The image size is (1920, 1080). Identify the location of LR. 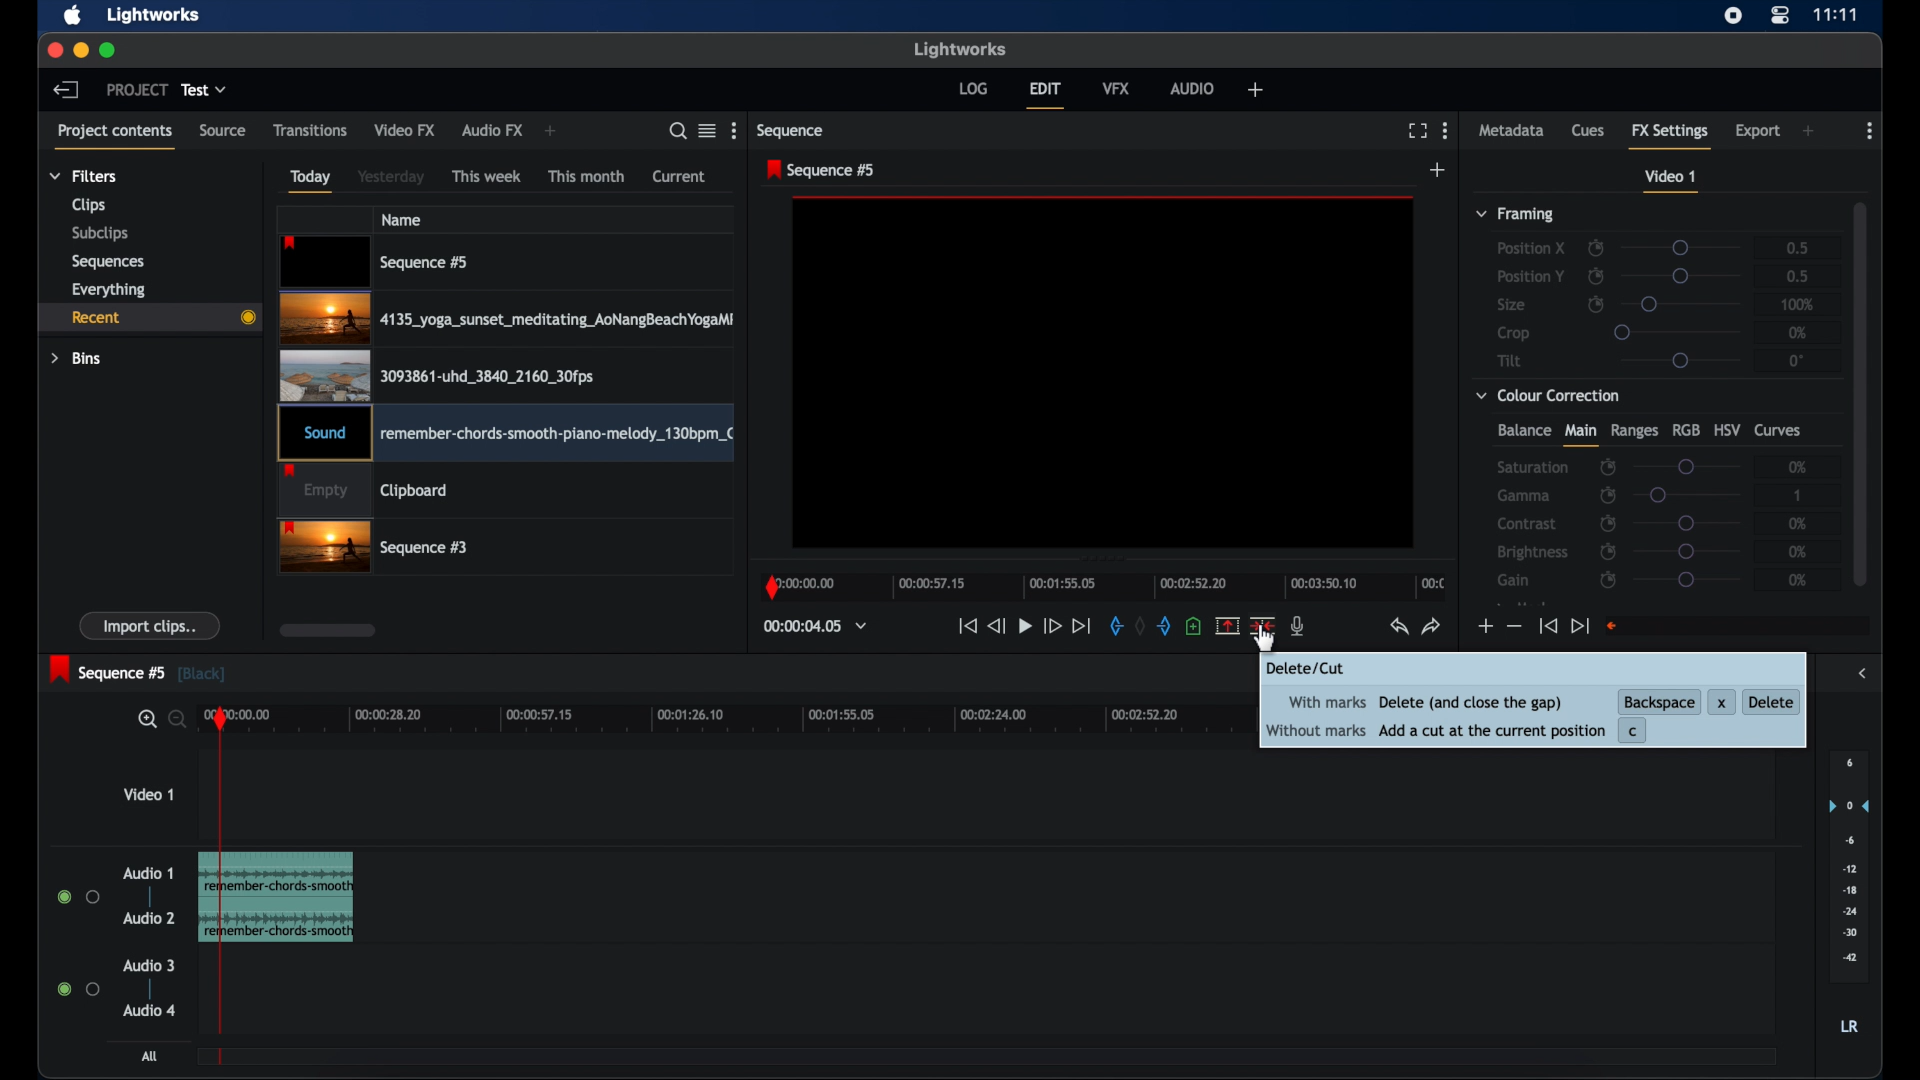
(1849, 1026).